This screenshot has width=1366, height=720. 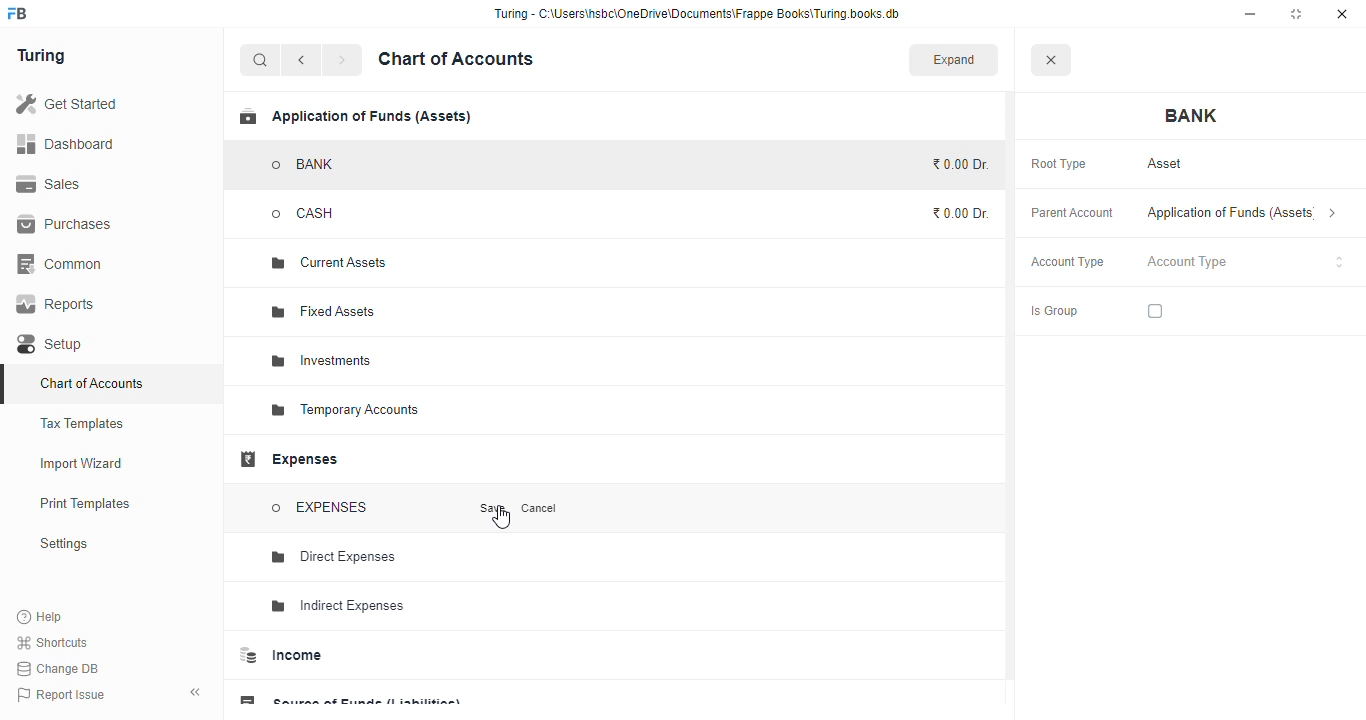 I want to click on print templates, so click(x=85, y=503).